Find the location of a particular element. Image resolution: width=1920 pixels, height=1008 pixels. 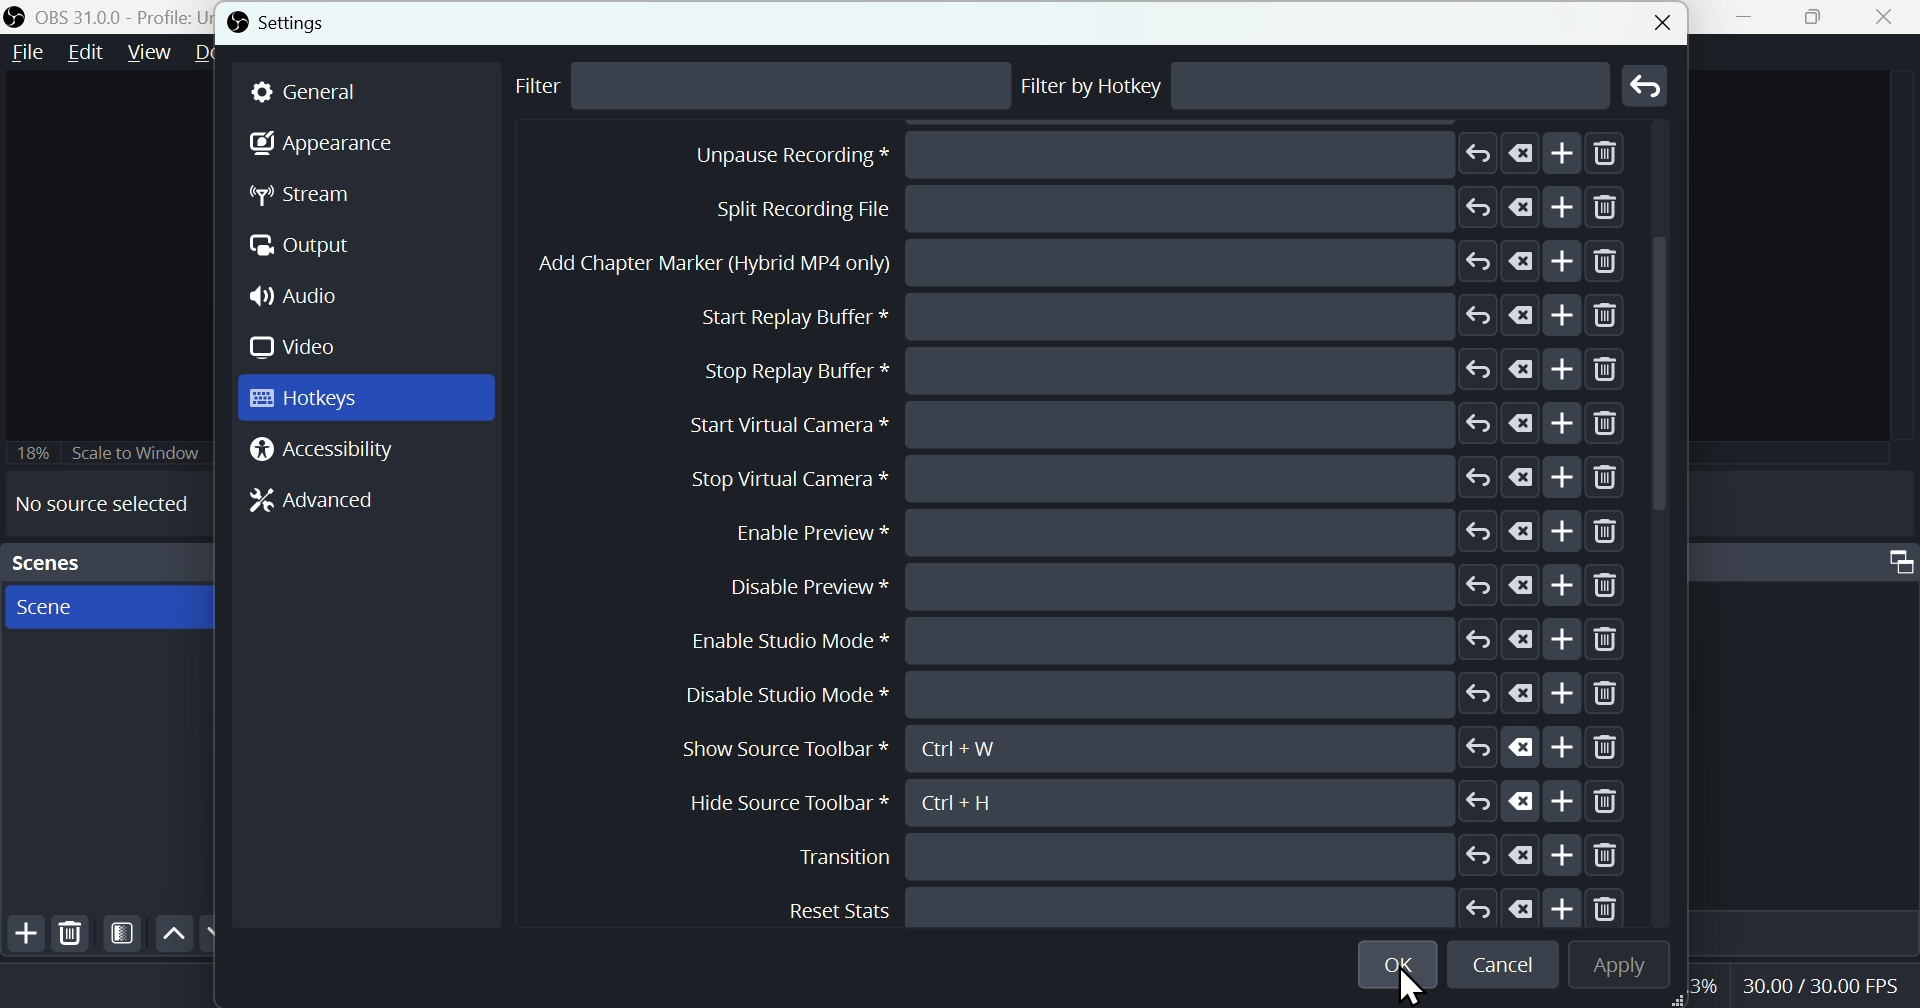

Stop streaming is located at coordinates (1109, 156).